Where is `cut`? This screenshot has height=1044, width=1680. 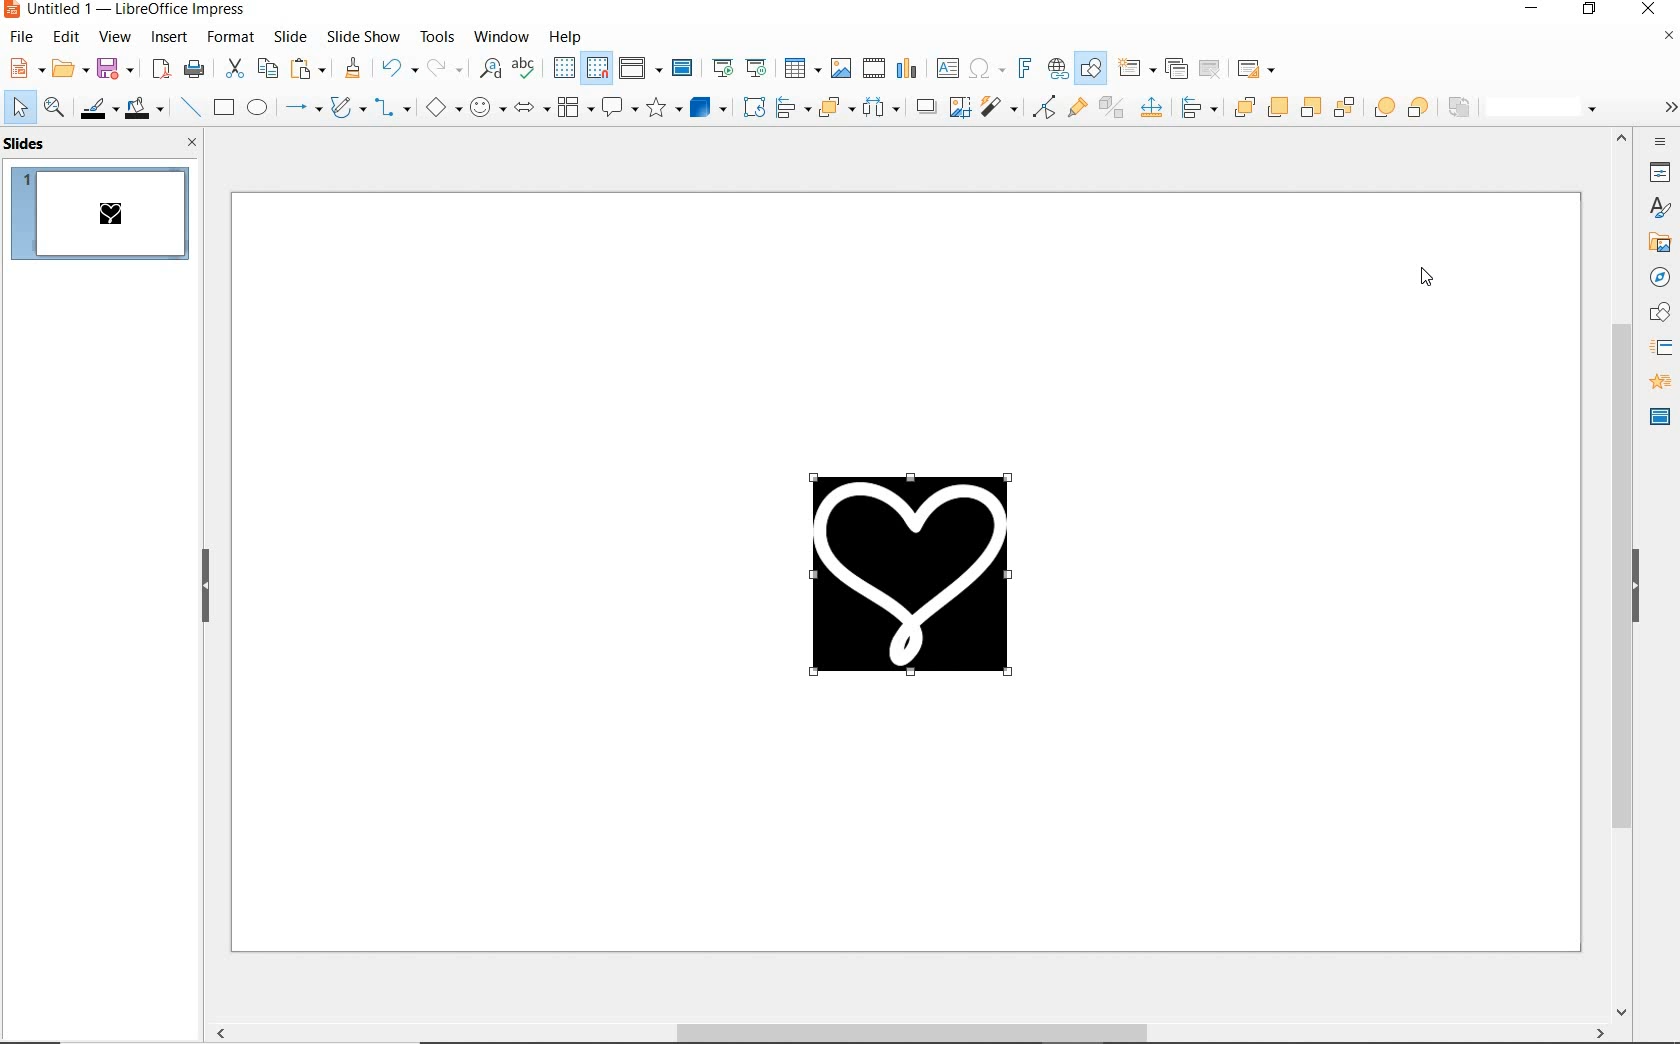 cut is located at coordinates (233, 67).